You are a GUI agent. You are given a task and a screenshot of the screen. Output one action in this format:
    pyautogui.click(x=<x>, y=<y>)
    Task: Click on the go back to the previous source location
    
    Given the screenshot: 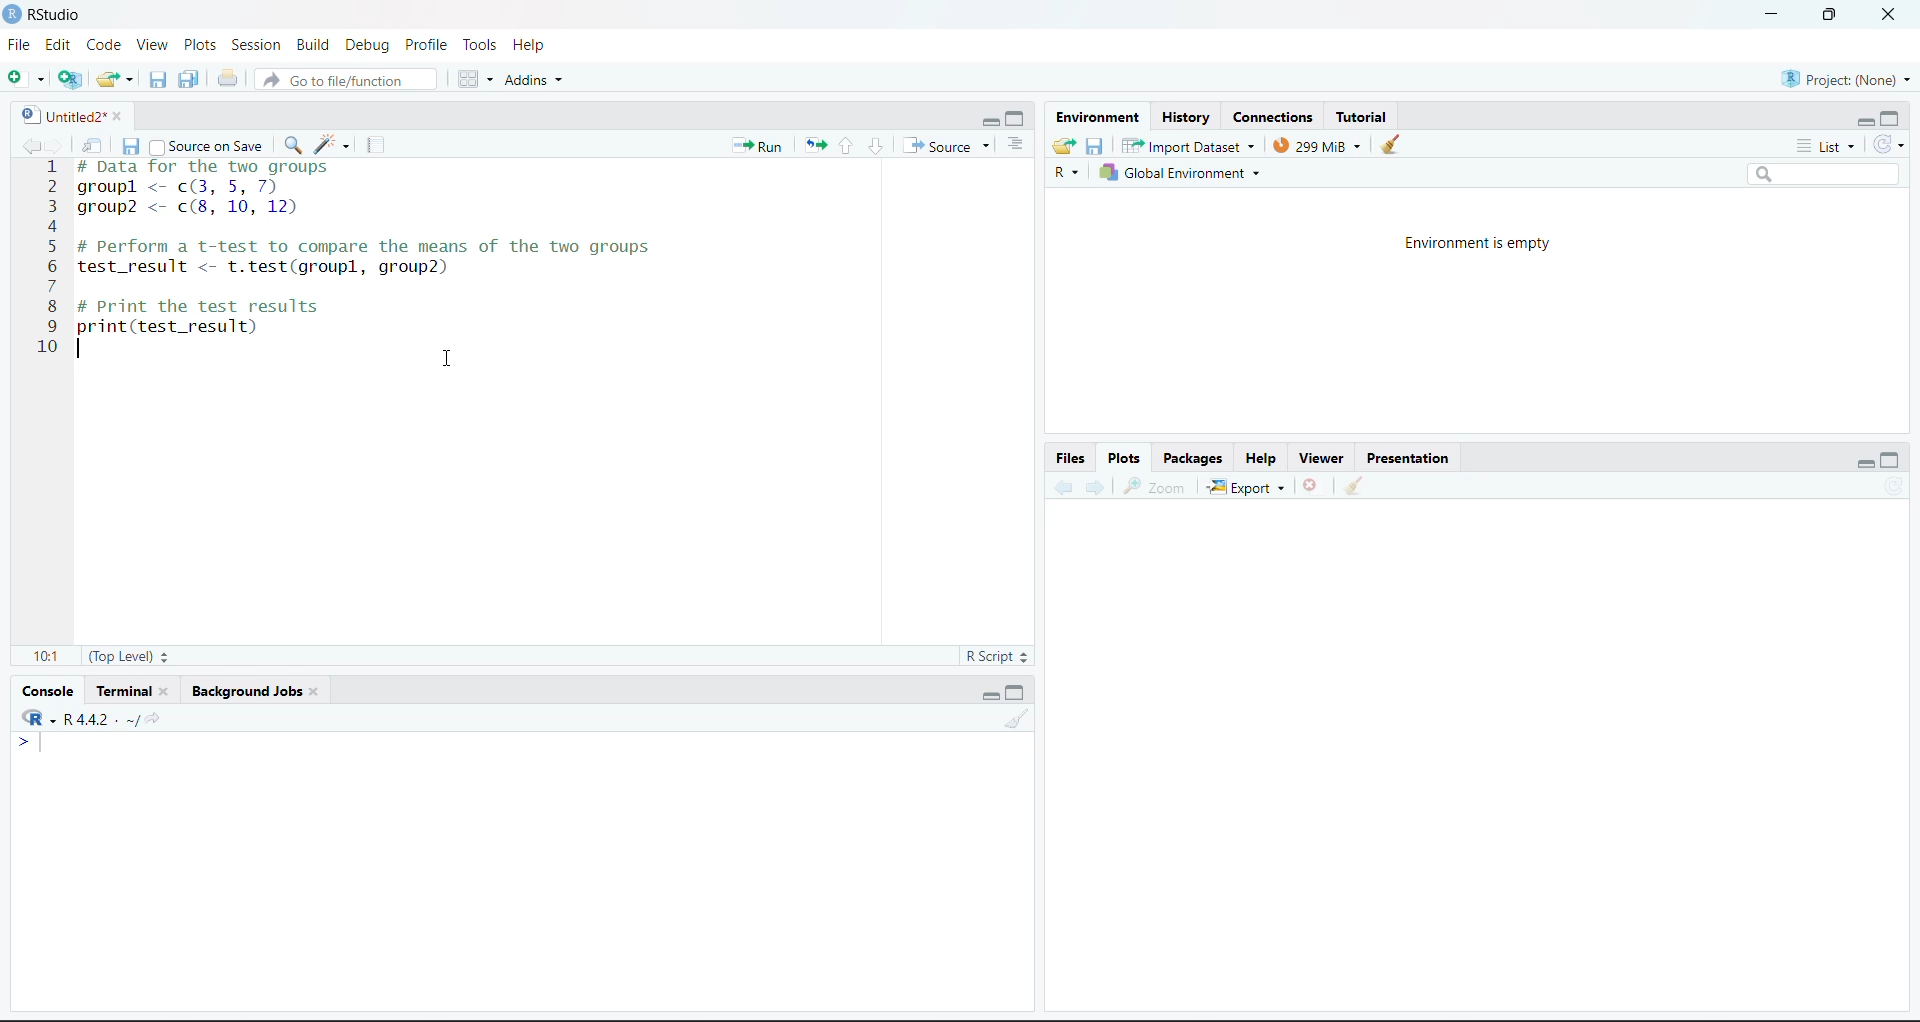 What is the action you would take?
    pyautogui.click(x=32, y=145)
    